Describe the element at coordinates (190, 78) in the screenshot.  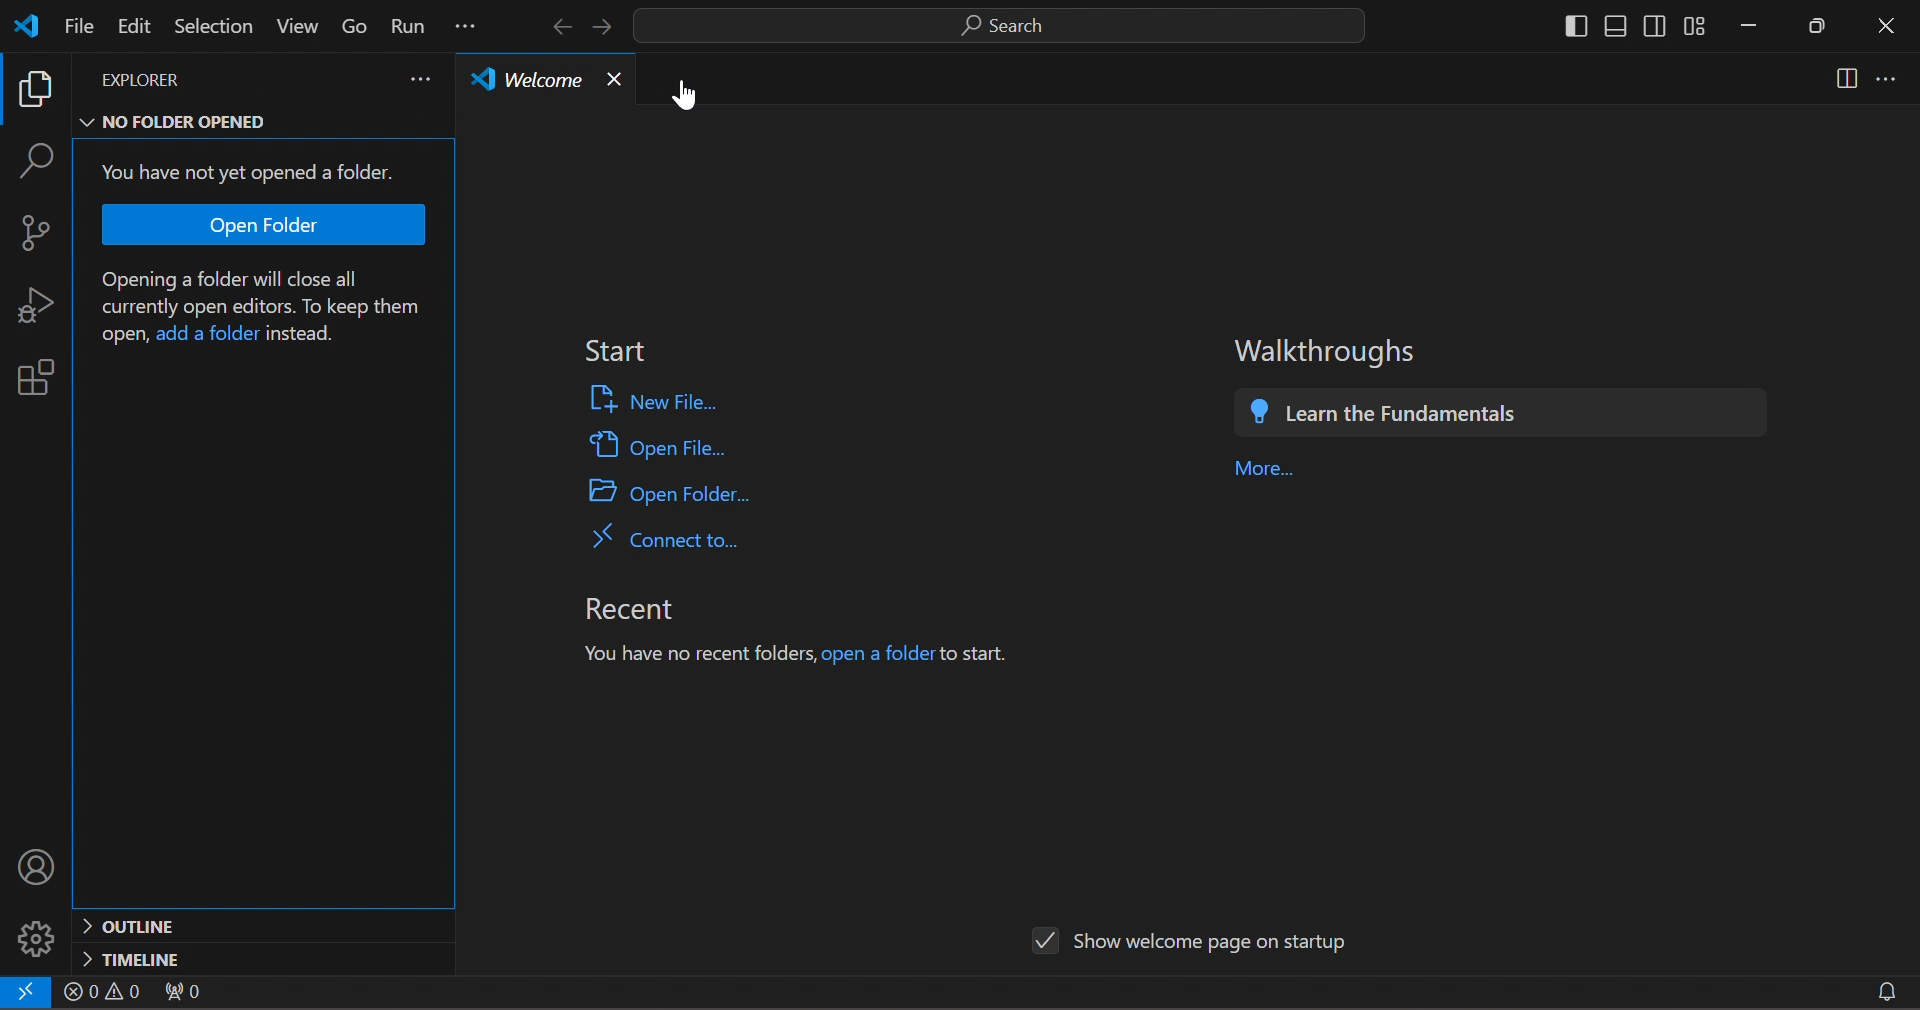
I see `explorer` at that location.